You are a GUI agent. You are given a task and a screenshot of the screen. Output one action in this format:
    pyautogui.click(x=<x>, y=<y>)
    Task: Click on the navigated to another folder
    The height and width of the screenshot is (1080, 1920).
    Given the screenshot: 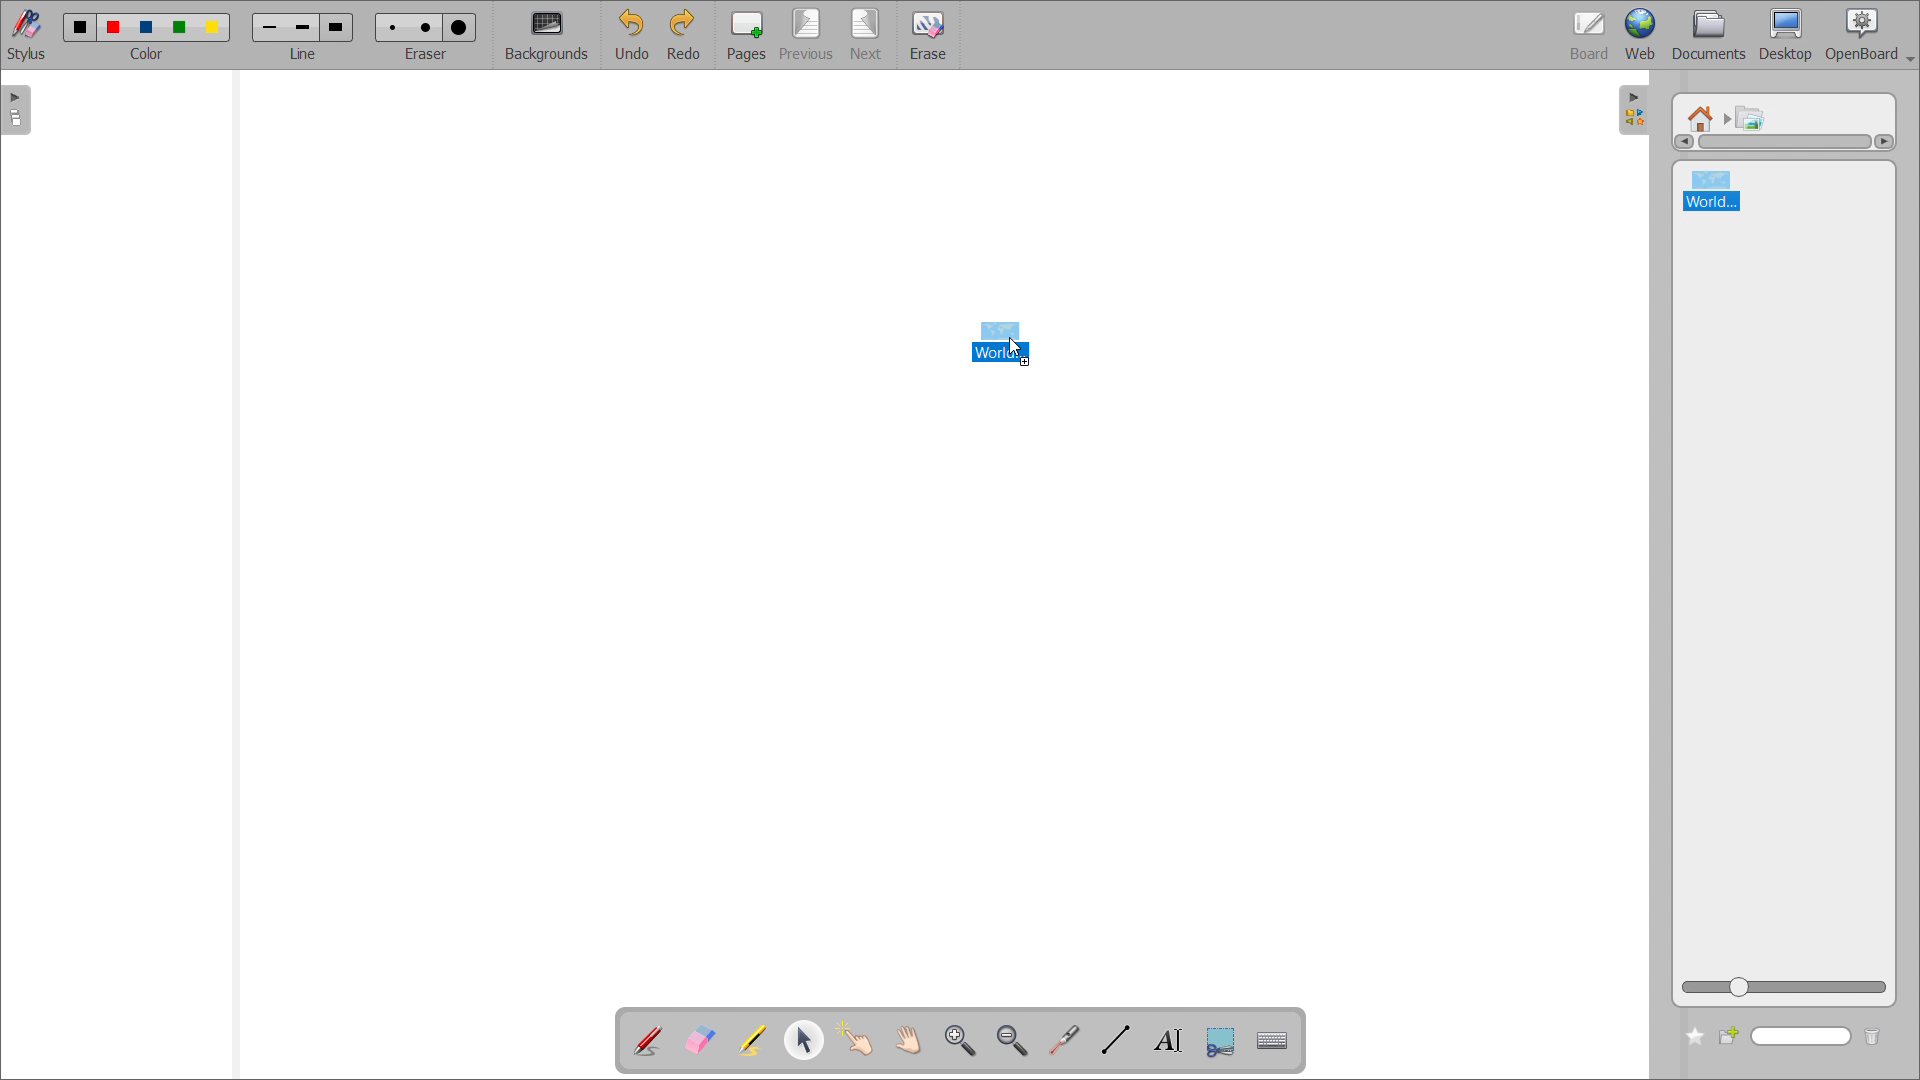 What is the action you would take?
    pyautogui.click(x=1728, y=117)
    